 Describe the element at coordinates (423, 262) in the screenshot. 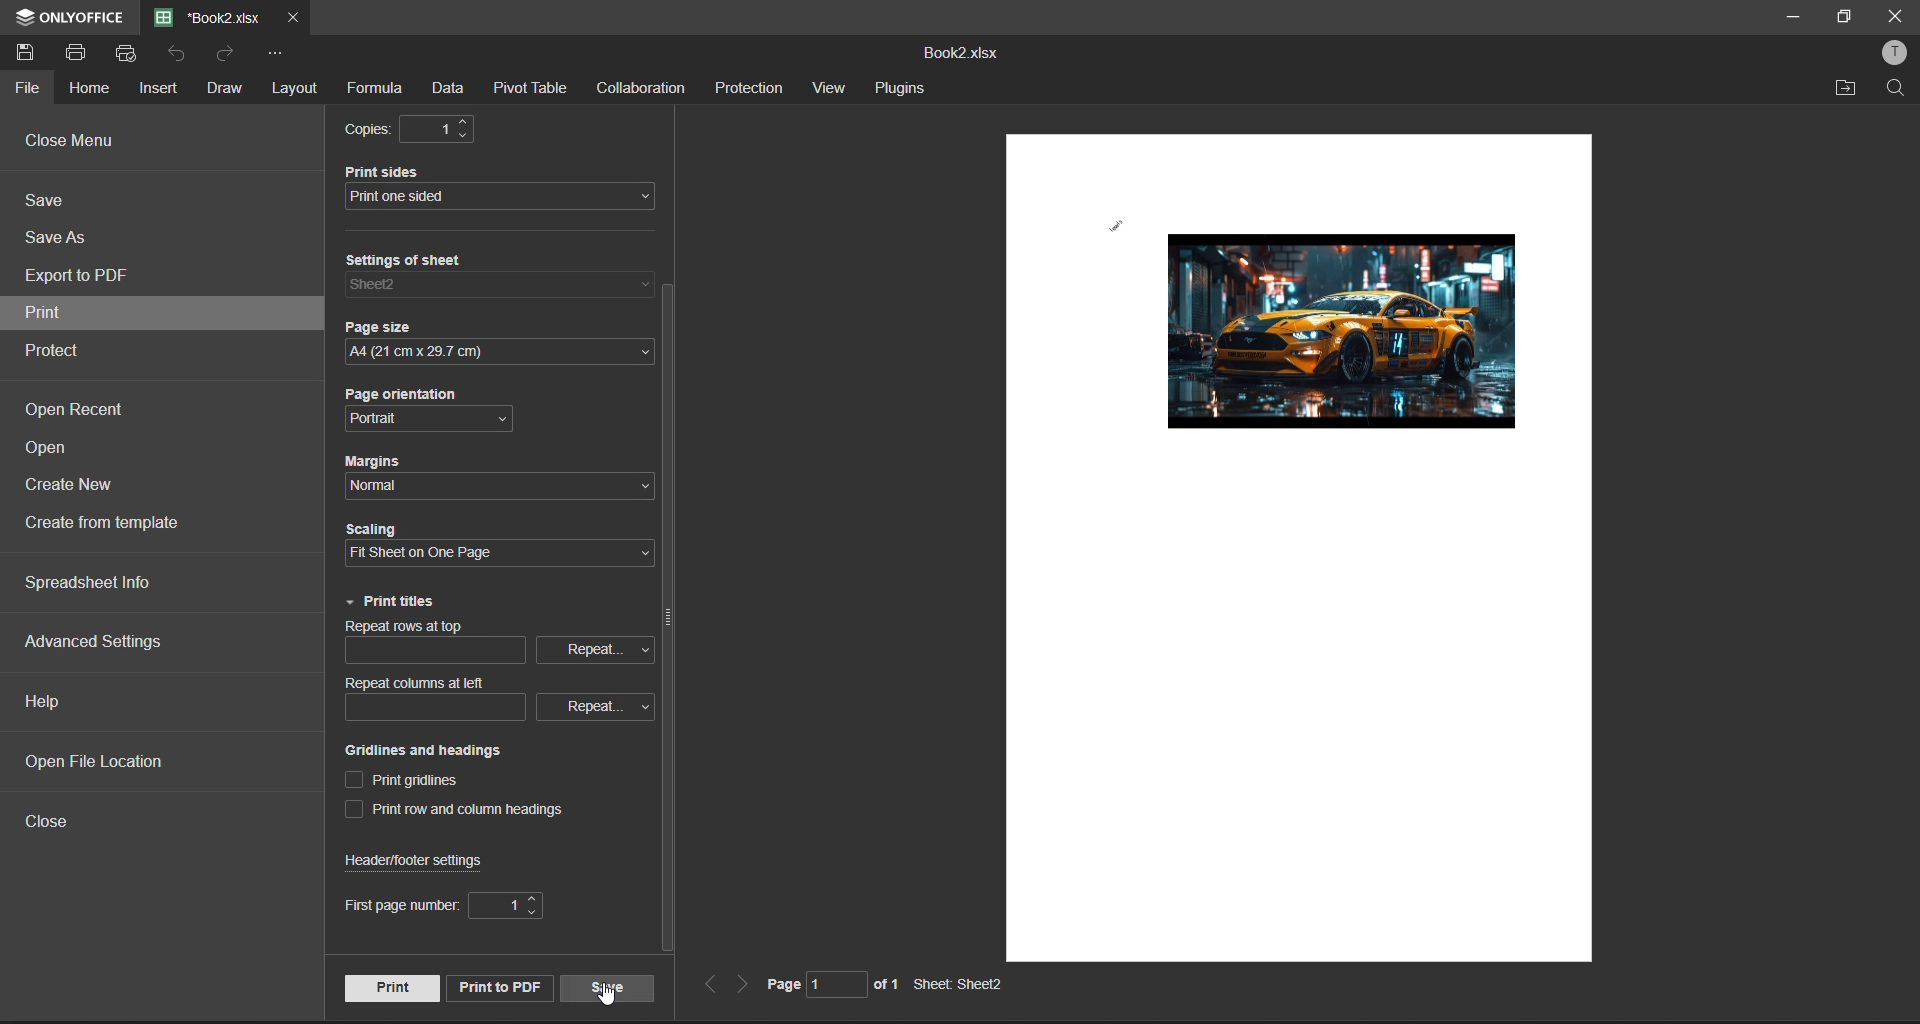

I see `settings of sheet` at that location.